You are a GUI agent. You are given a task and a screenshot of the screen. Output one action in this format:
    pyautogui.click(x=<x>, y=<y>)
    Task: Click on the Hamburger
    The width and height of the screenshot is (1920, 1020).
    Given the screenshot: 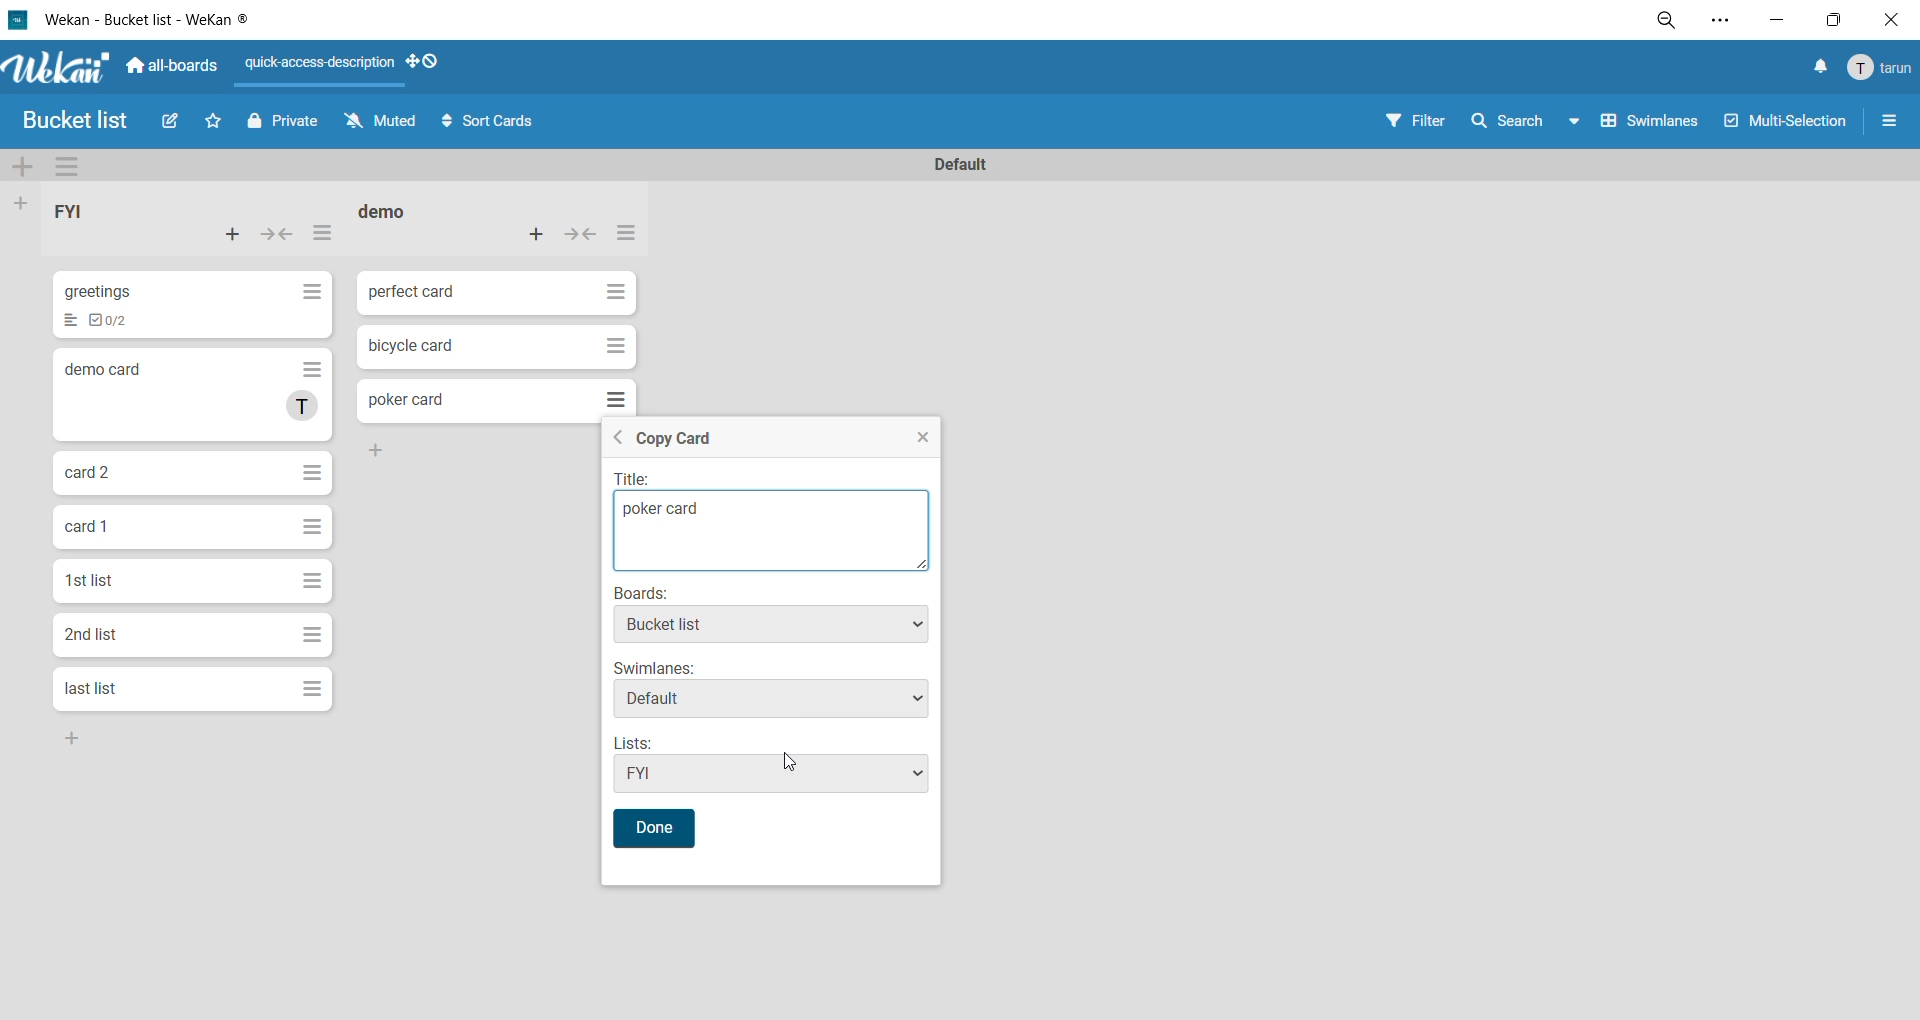 What is the action you would take?
    pyautogui.click(x=309, y=472)
    